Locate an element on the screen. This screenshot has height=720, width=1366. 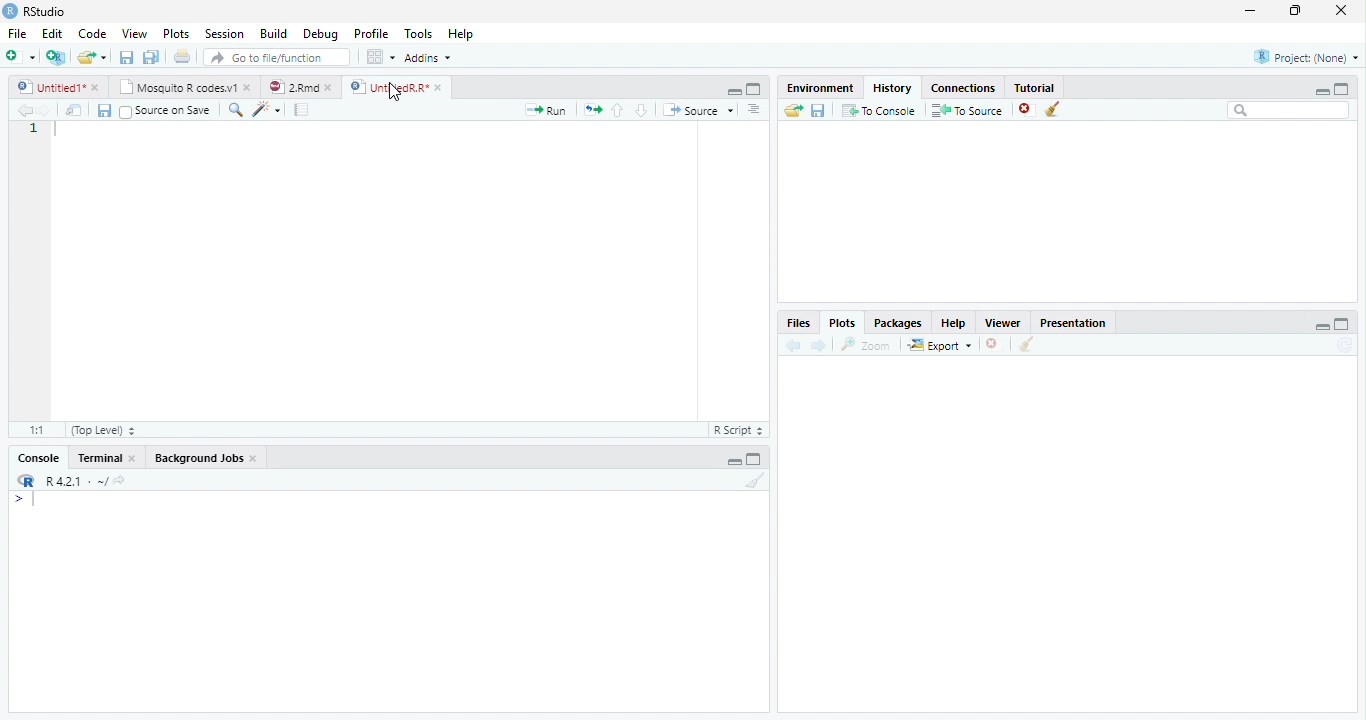
Run is located at coordinates (544, 110).